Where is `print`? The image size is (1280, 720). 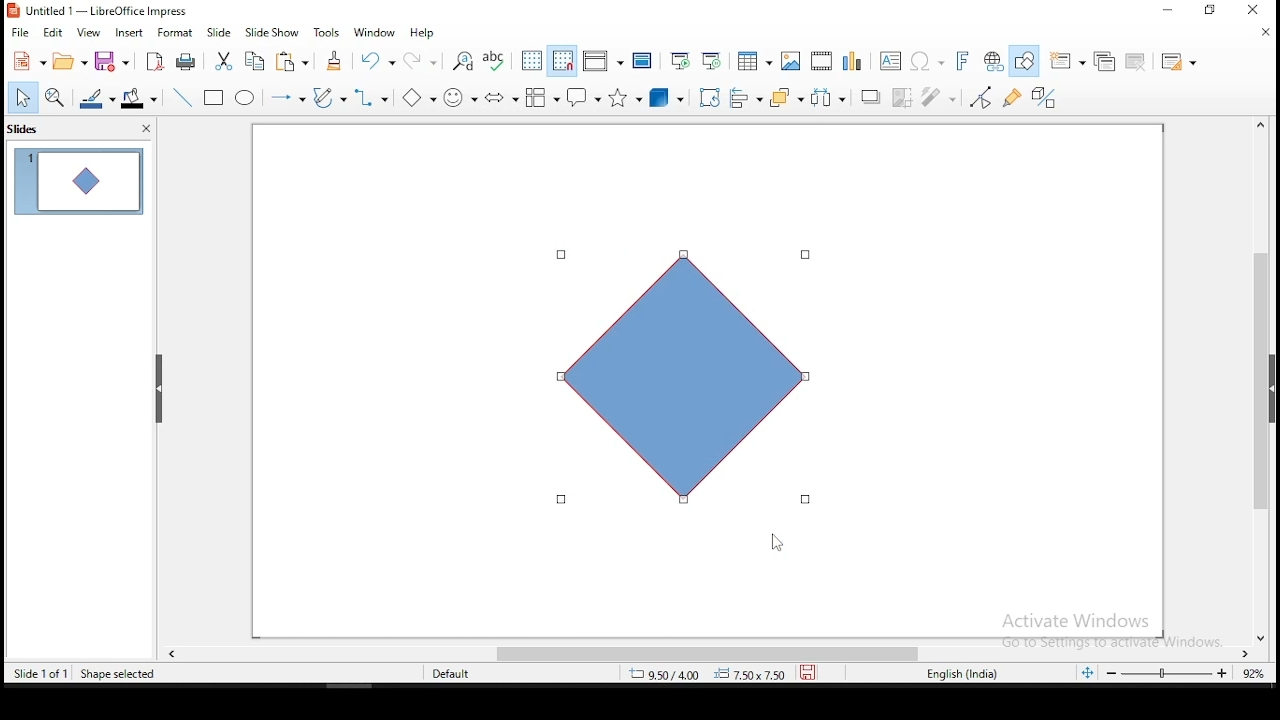
print is located at coordinates (187, 60).